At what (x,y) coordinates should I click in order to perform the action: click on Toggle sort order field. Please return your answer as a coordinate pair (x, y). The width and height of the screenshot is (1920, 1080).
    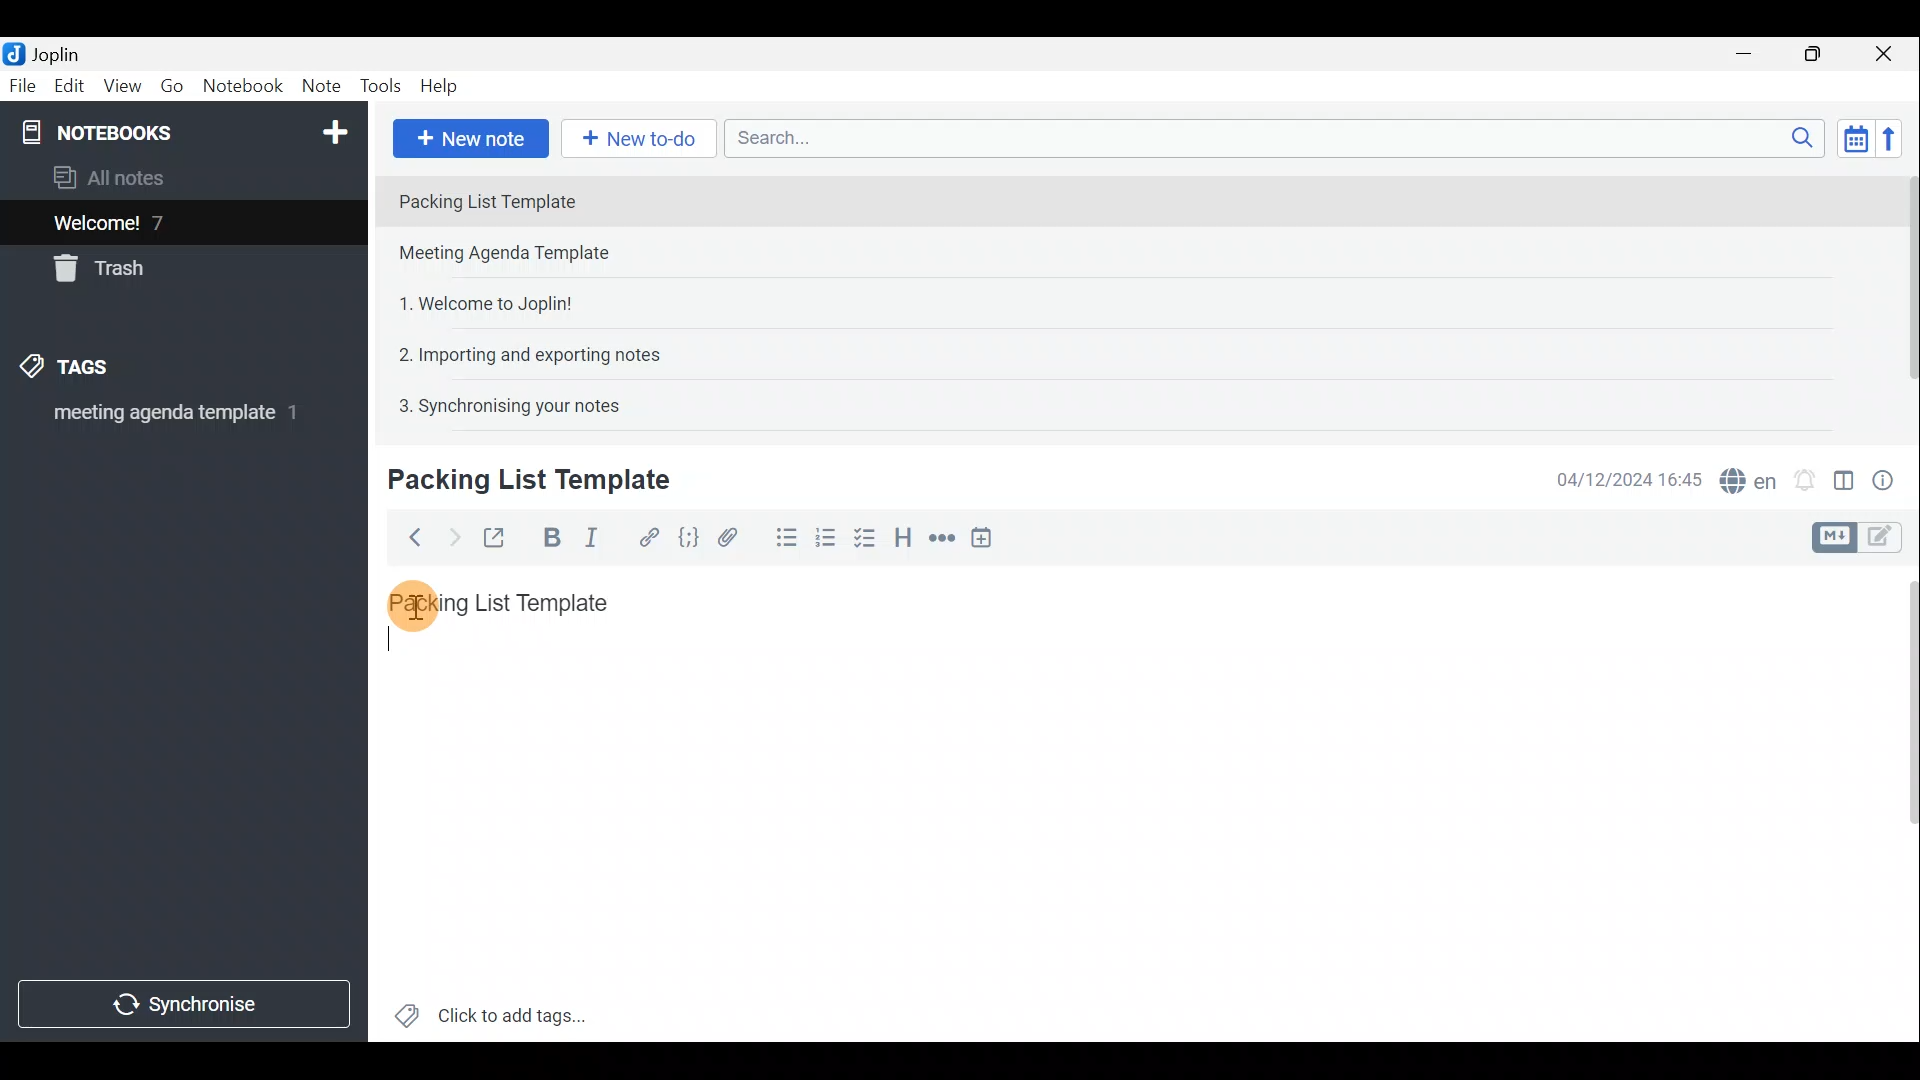
    Looking at the image, I should click on (1849, 138).